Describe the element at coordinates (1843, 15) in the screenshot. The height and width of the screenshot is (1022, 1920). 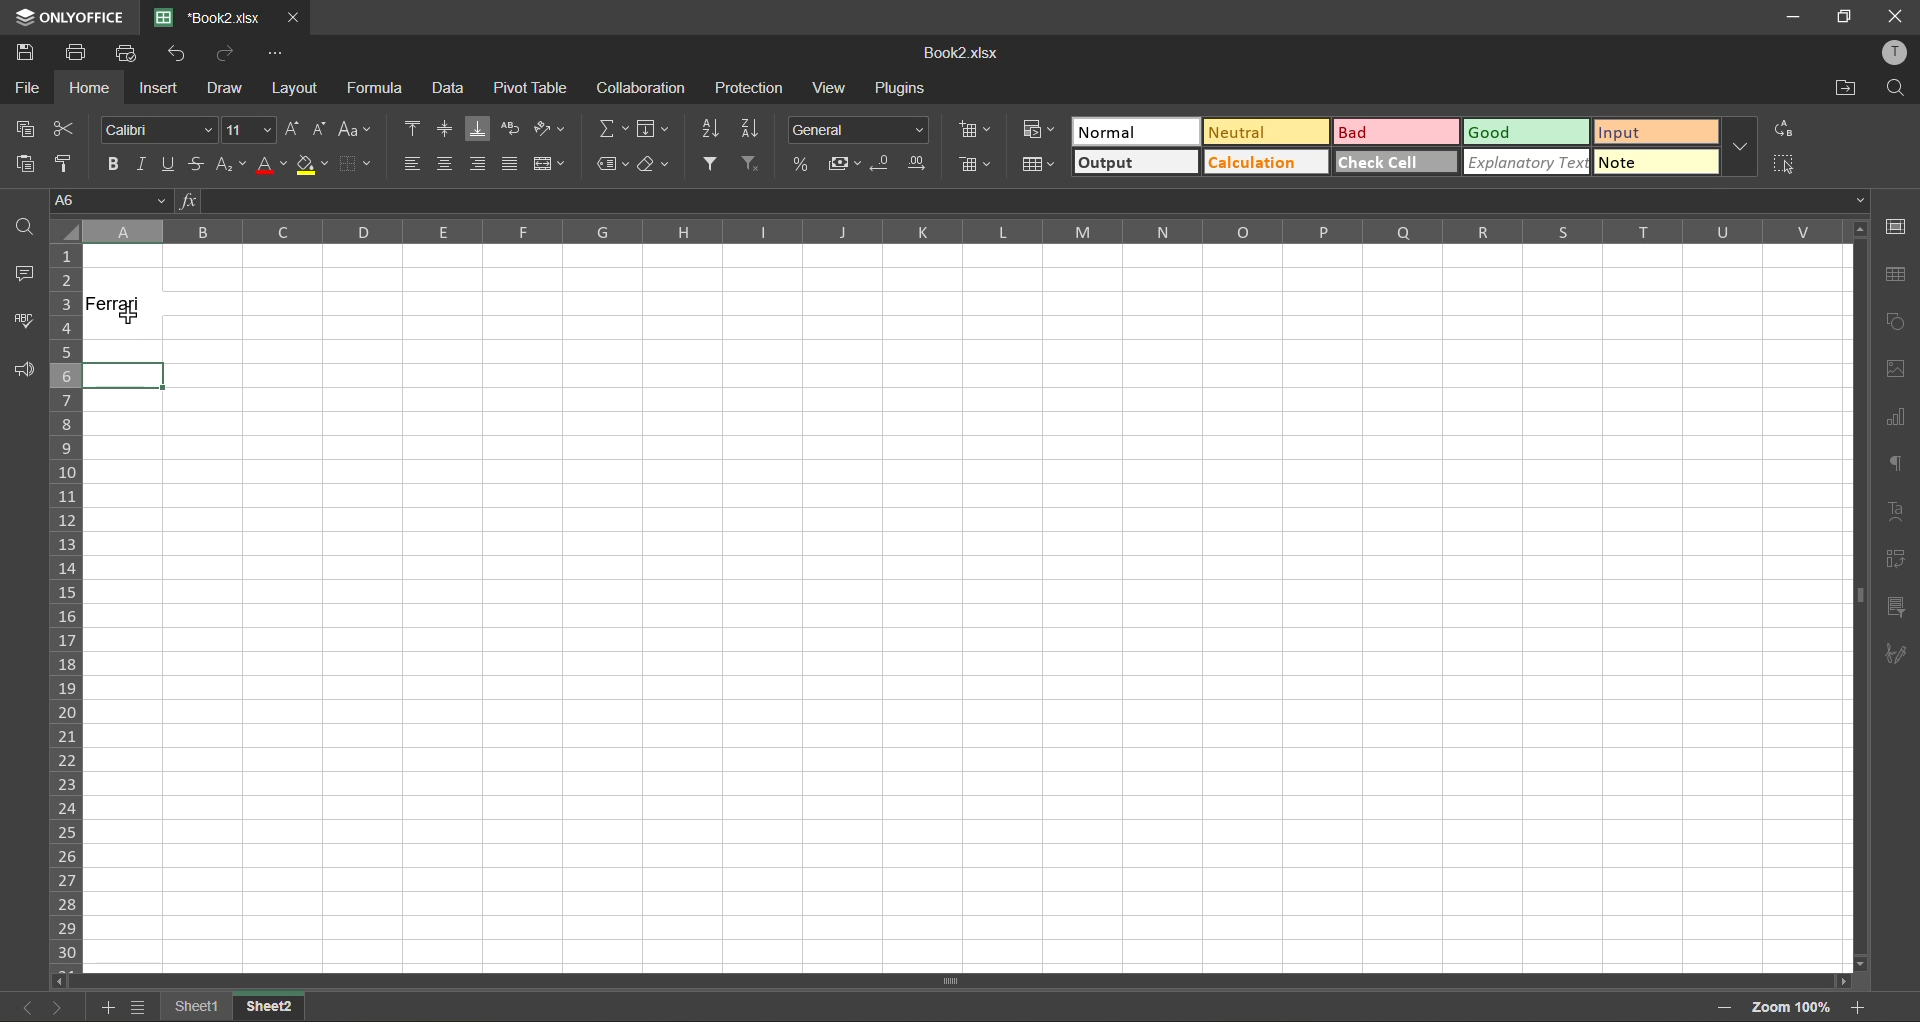
I see `maximize` at that location.